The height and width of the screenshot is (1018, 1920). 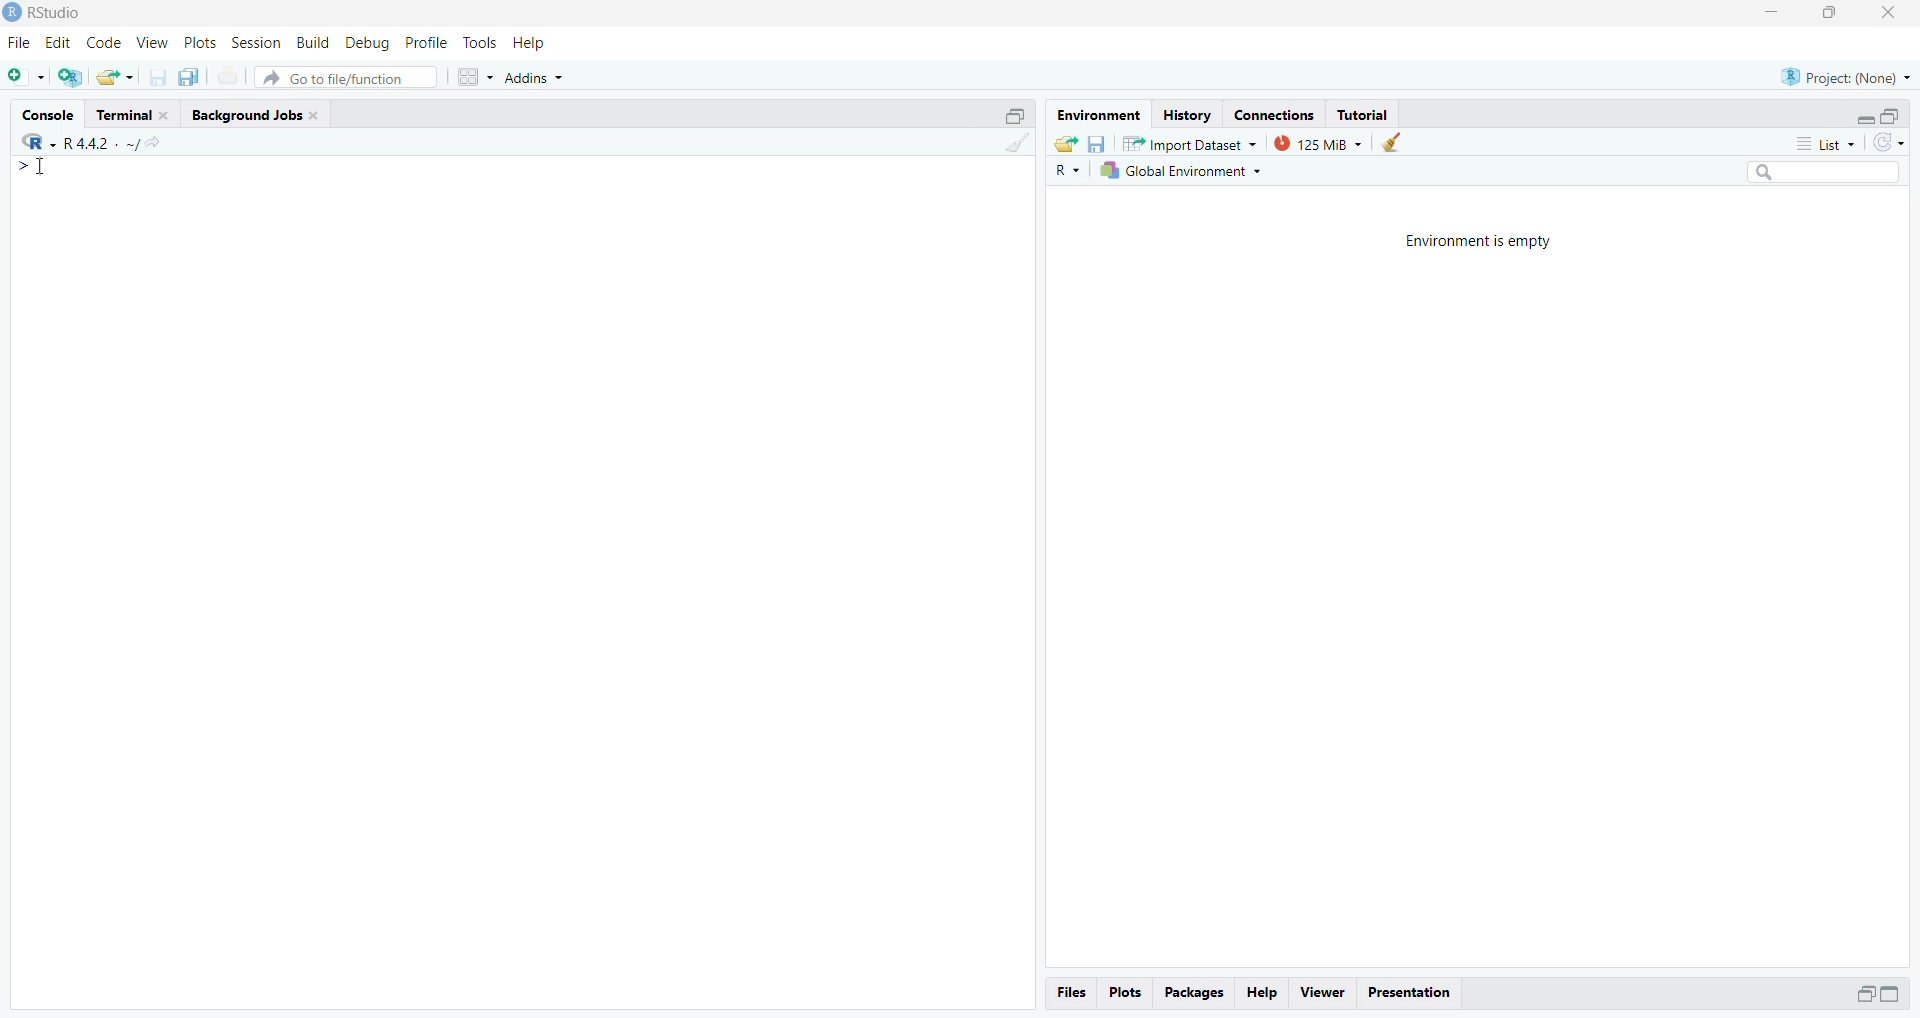 What do you see at coordinates (135, 112) in the screenshot?
I see `Terminal` at bounding box center [135, 112].